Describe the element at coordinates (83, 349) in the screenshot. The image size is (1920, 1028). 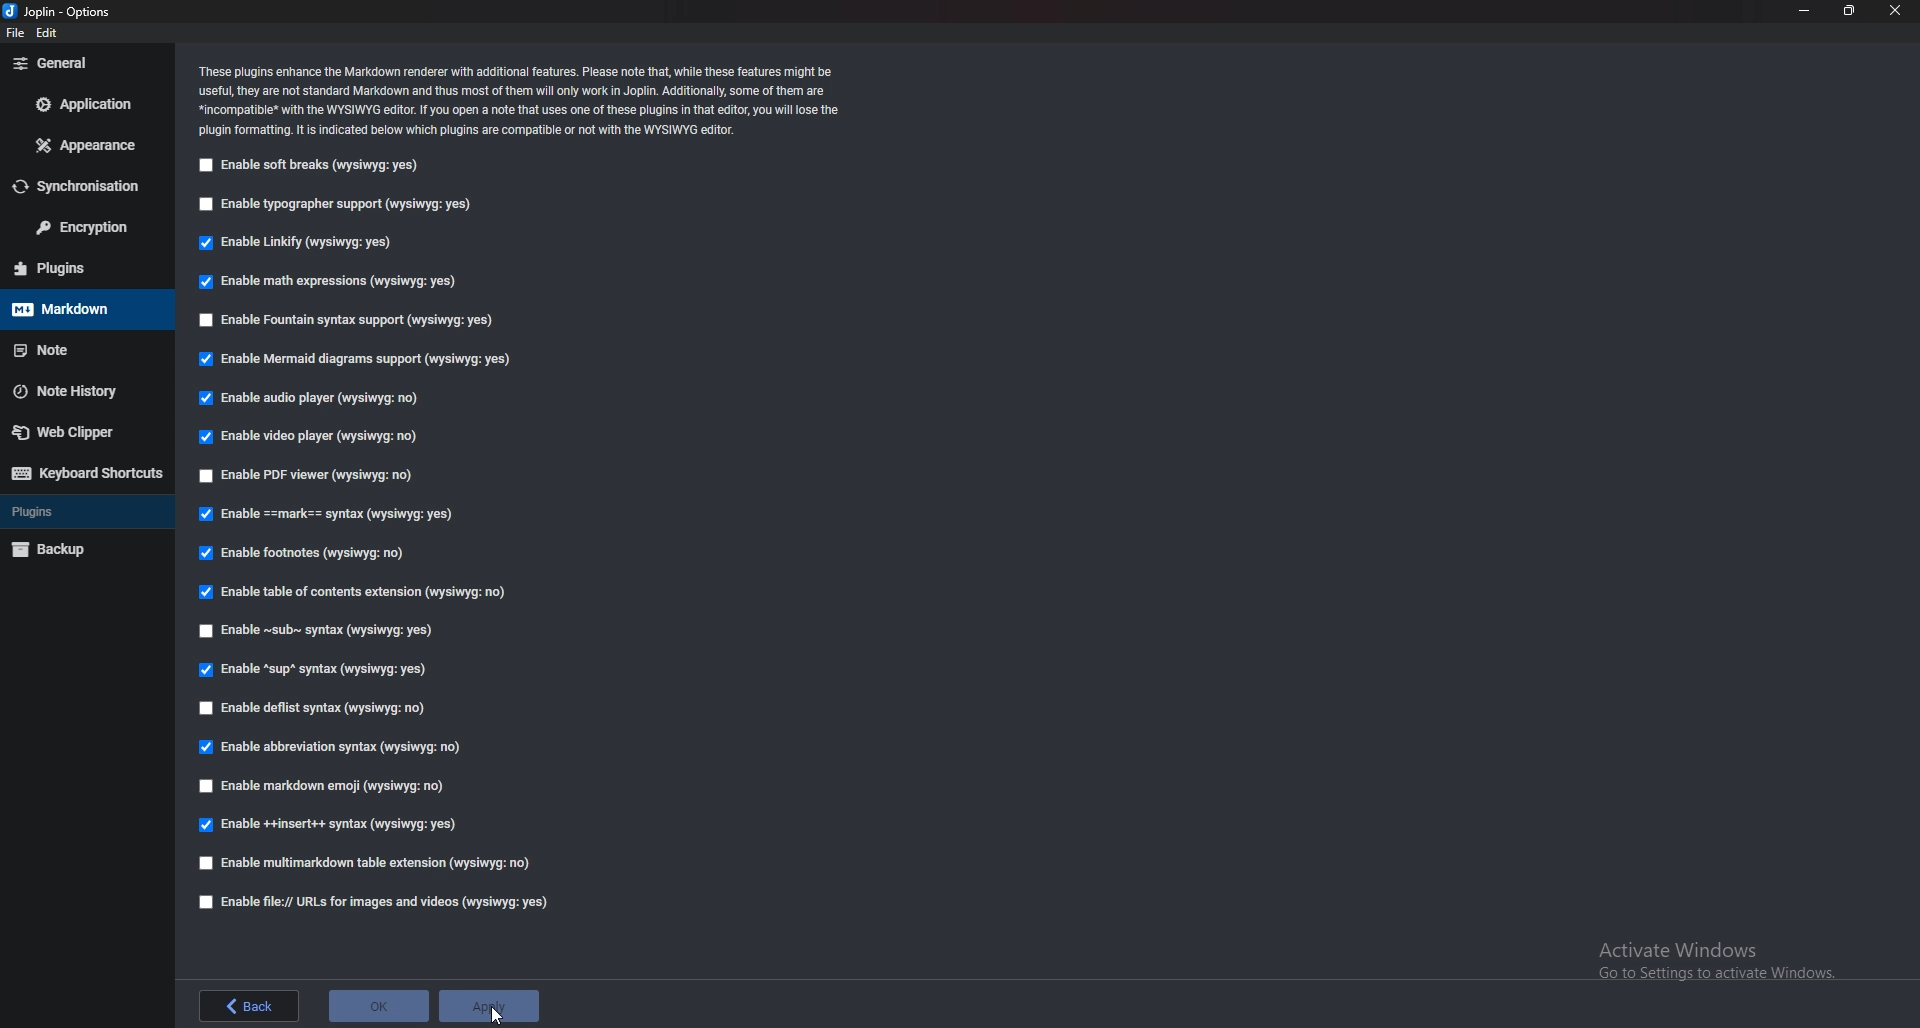
I see `note` at that location.